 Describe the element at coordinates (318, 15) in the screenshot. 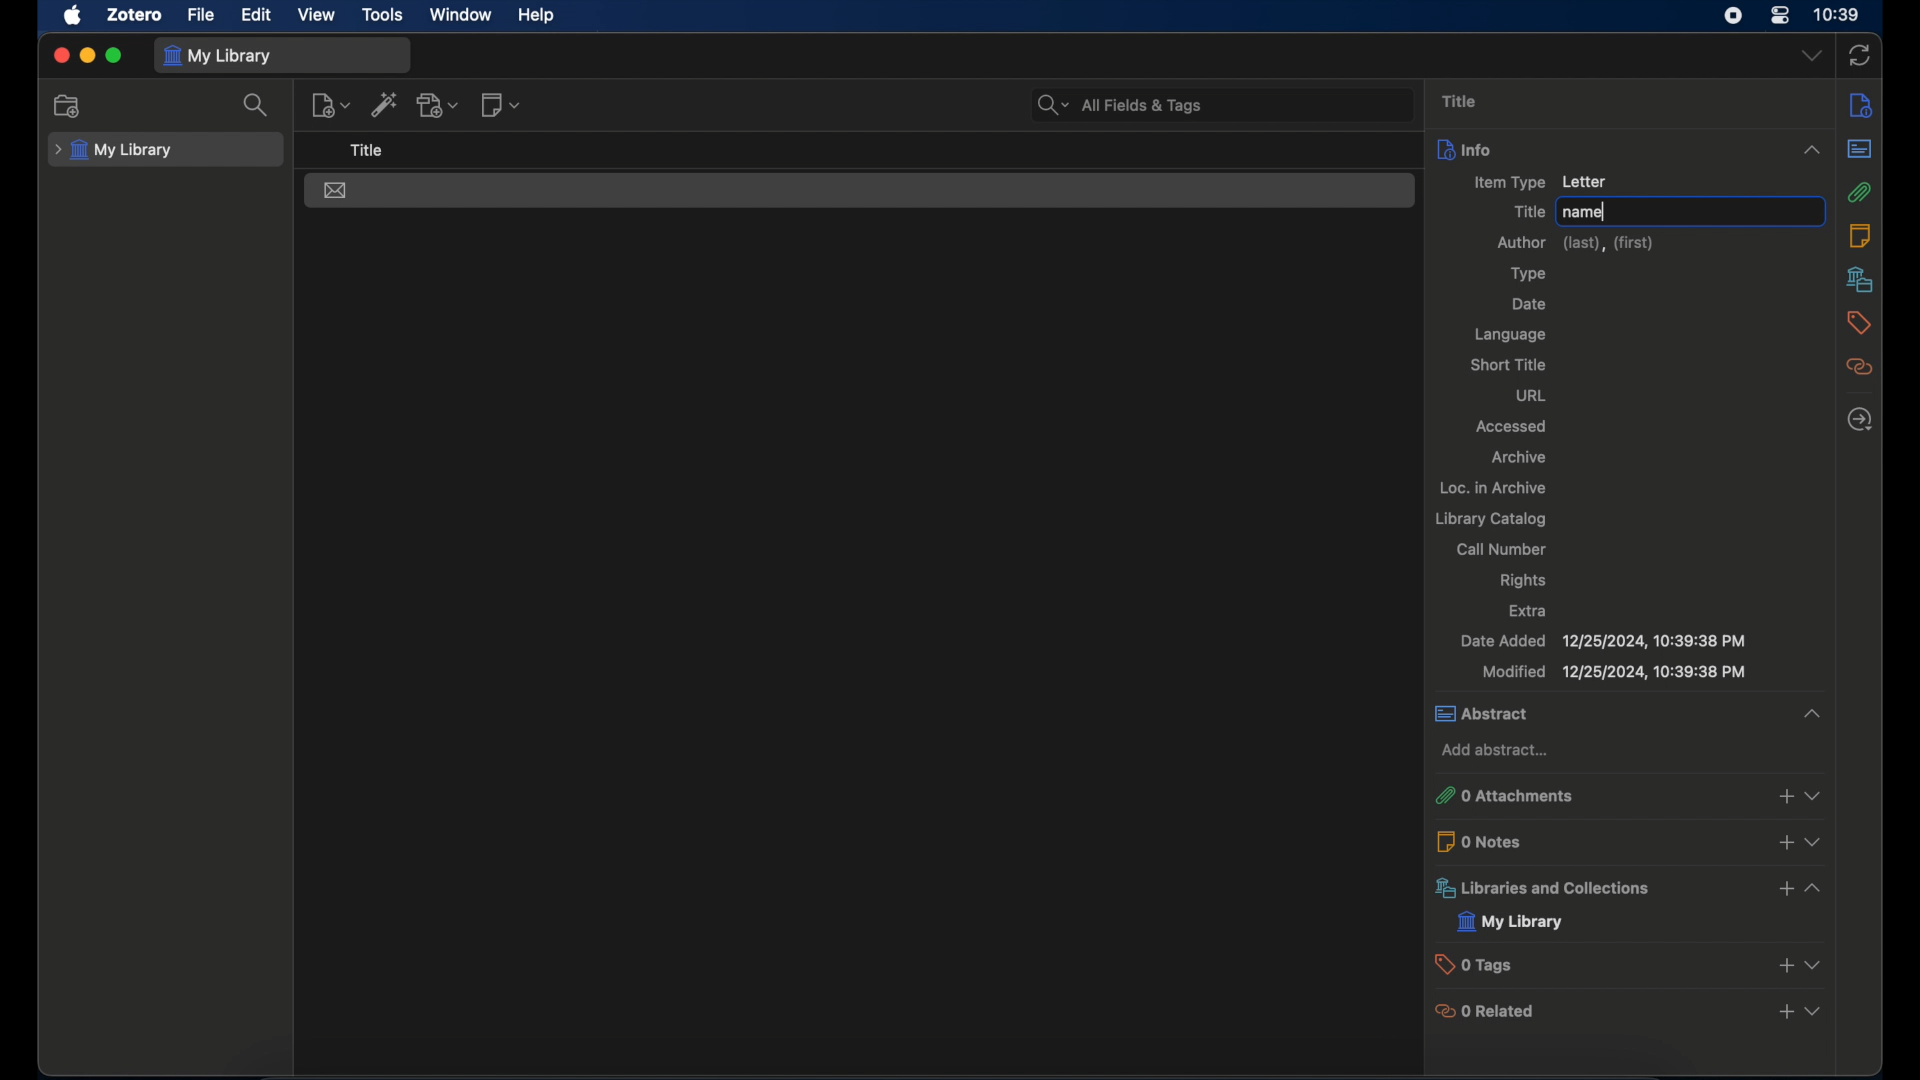

I see `view` at that location.